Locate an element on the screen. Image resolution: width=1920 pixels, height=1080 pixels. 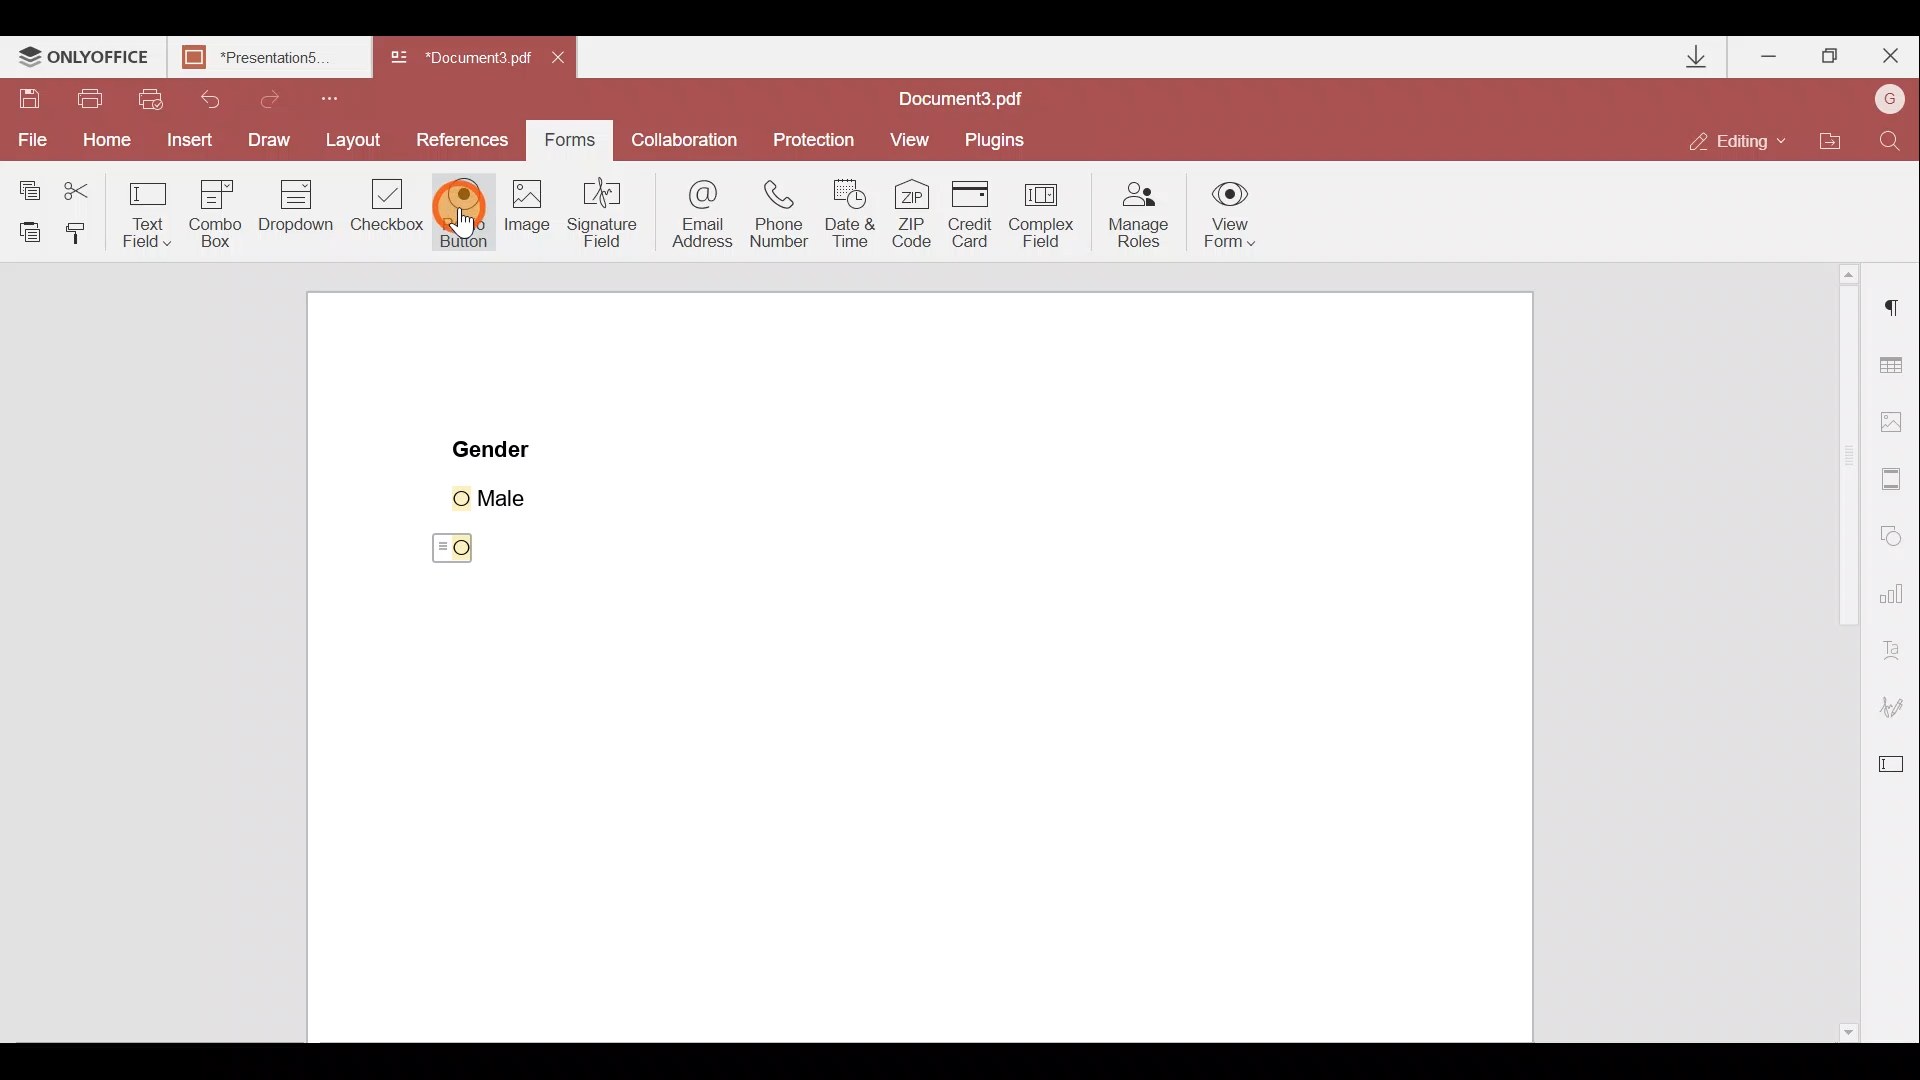
Print file is located at coordinates (92, 97).